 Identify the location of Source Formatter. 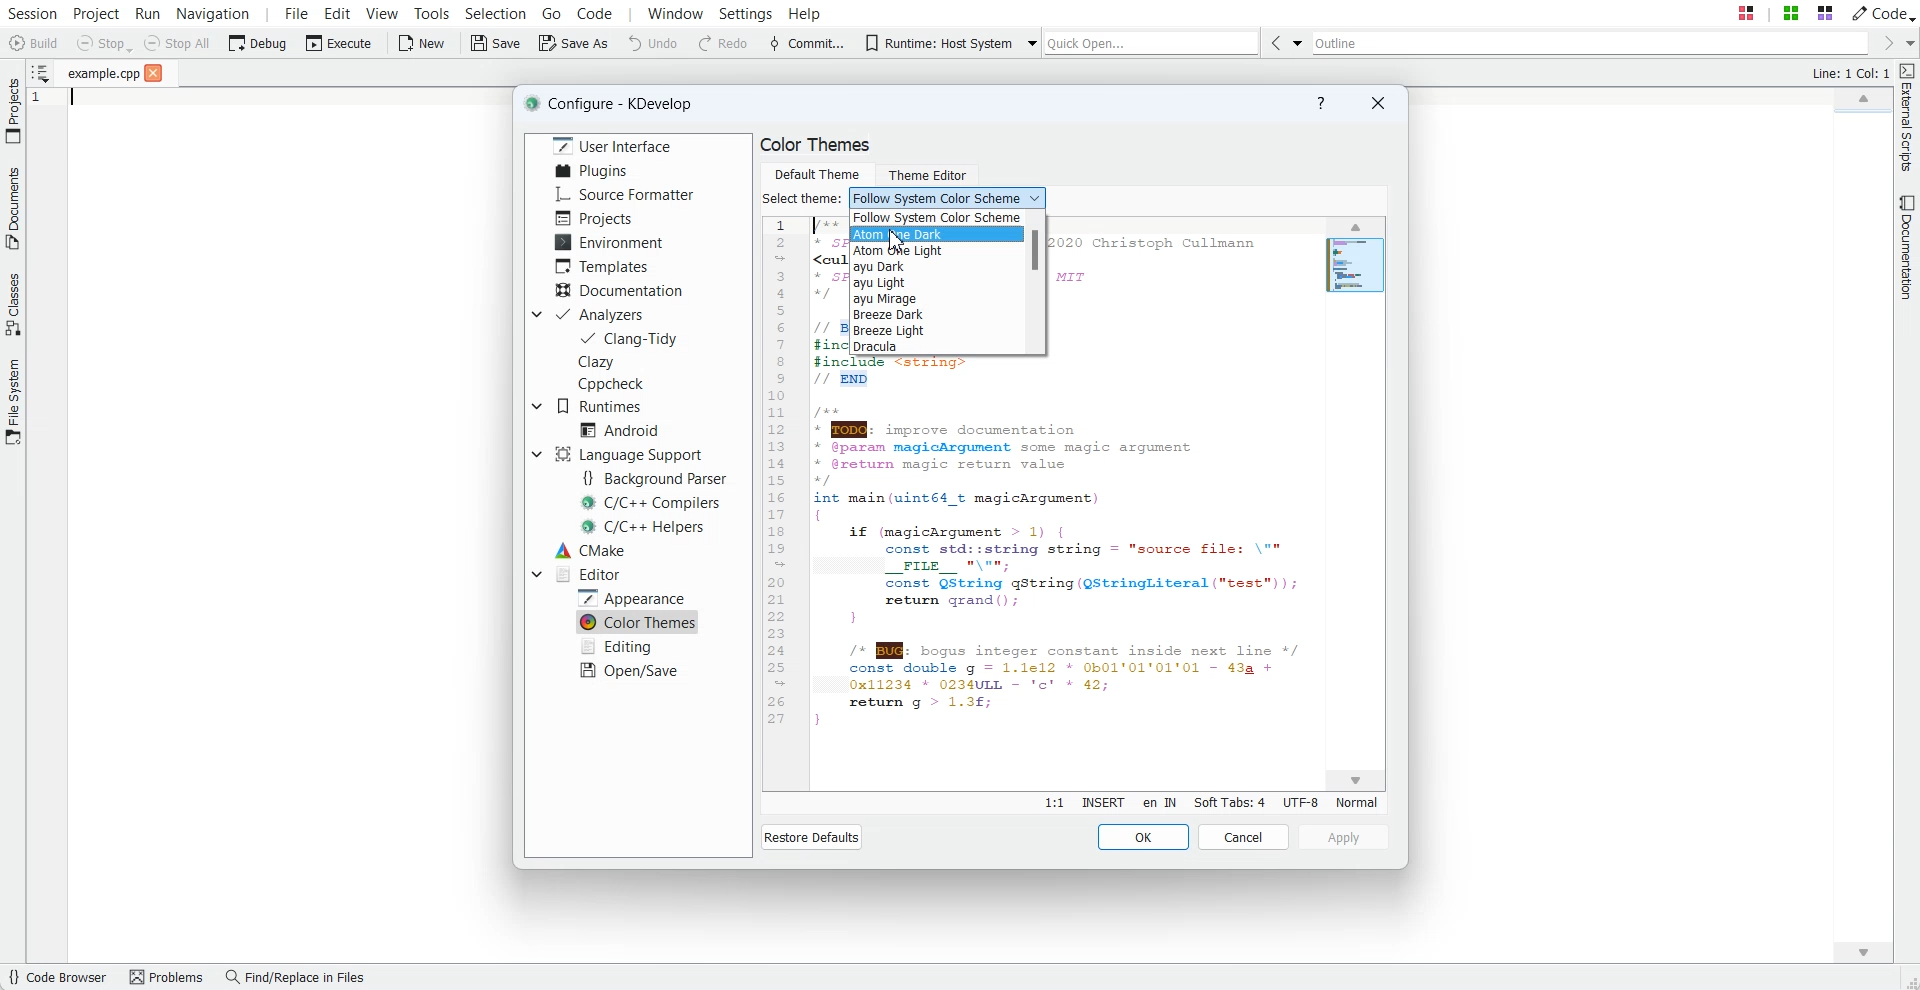
(626, 195).